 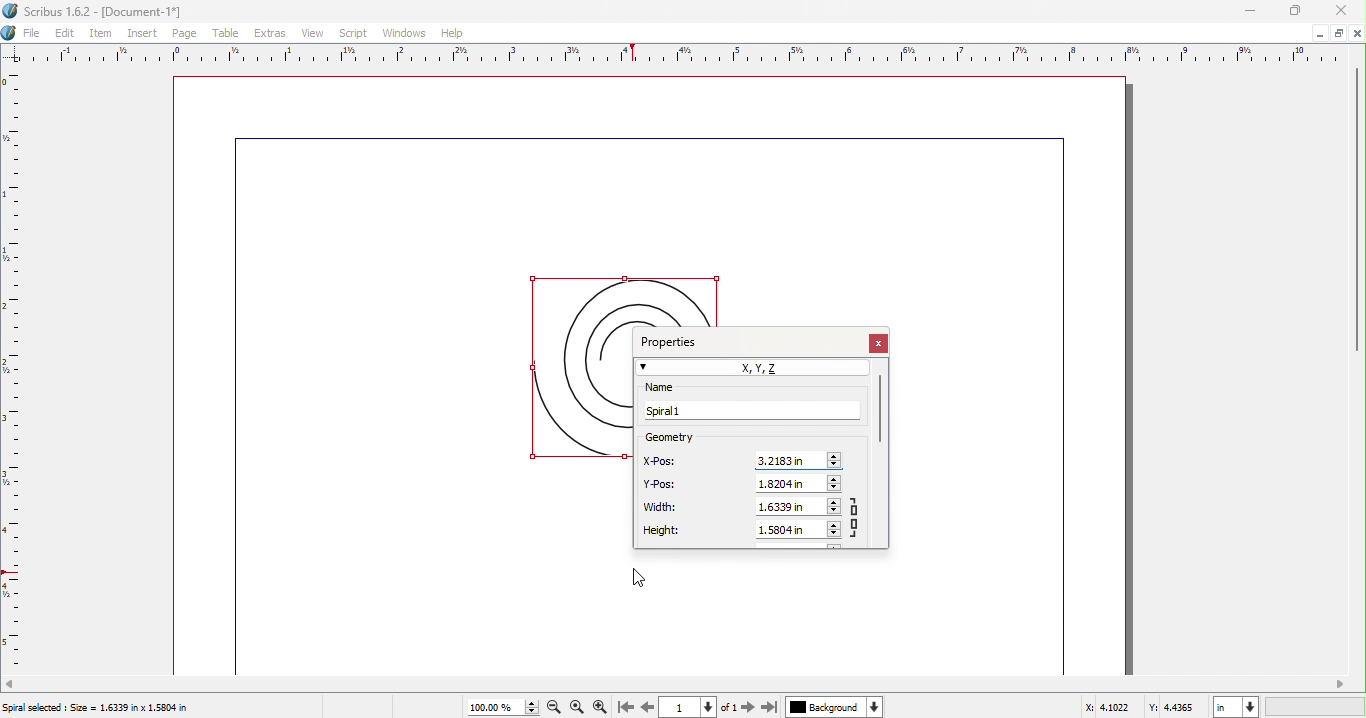 What do you see at coordinates (452, 32) in the screenshot?
I see `Help` at bounding box center [452, 32].